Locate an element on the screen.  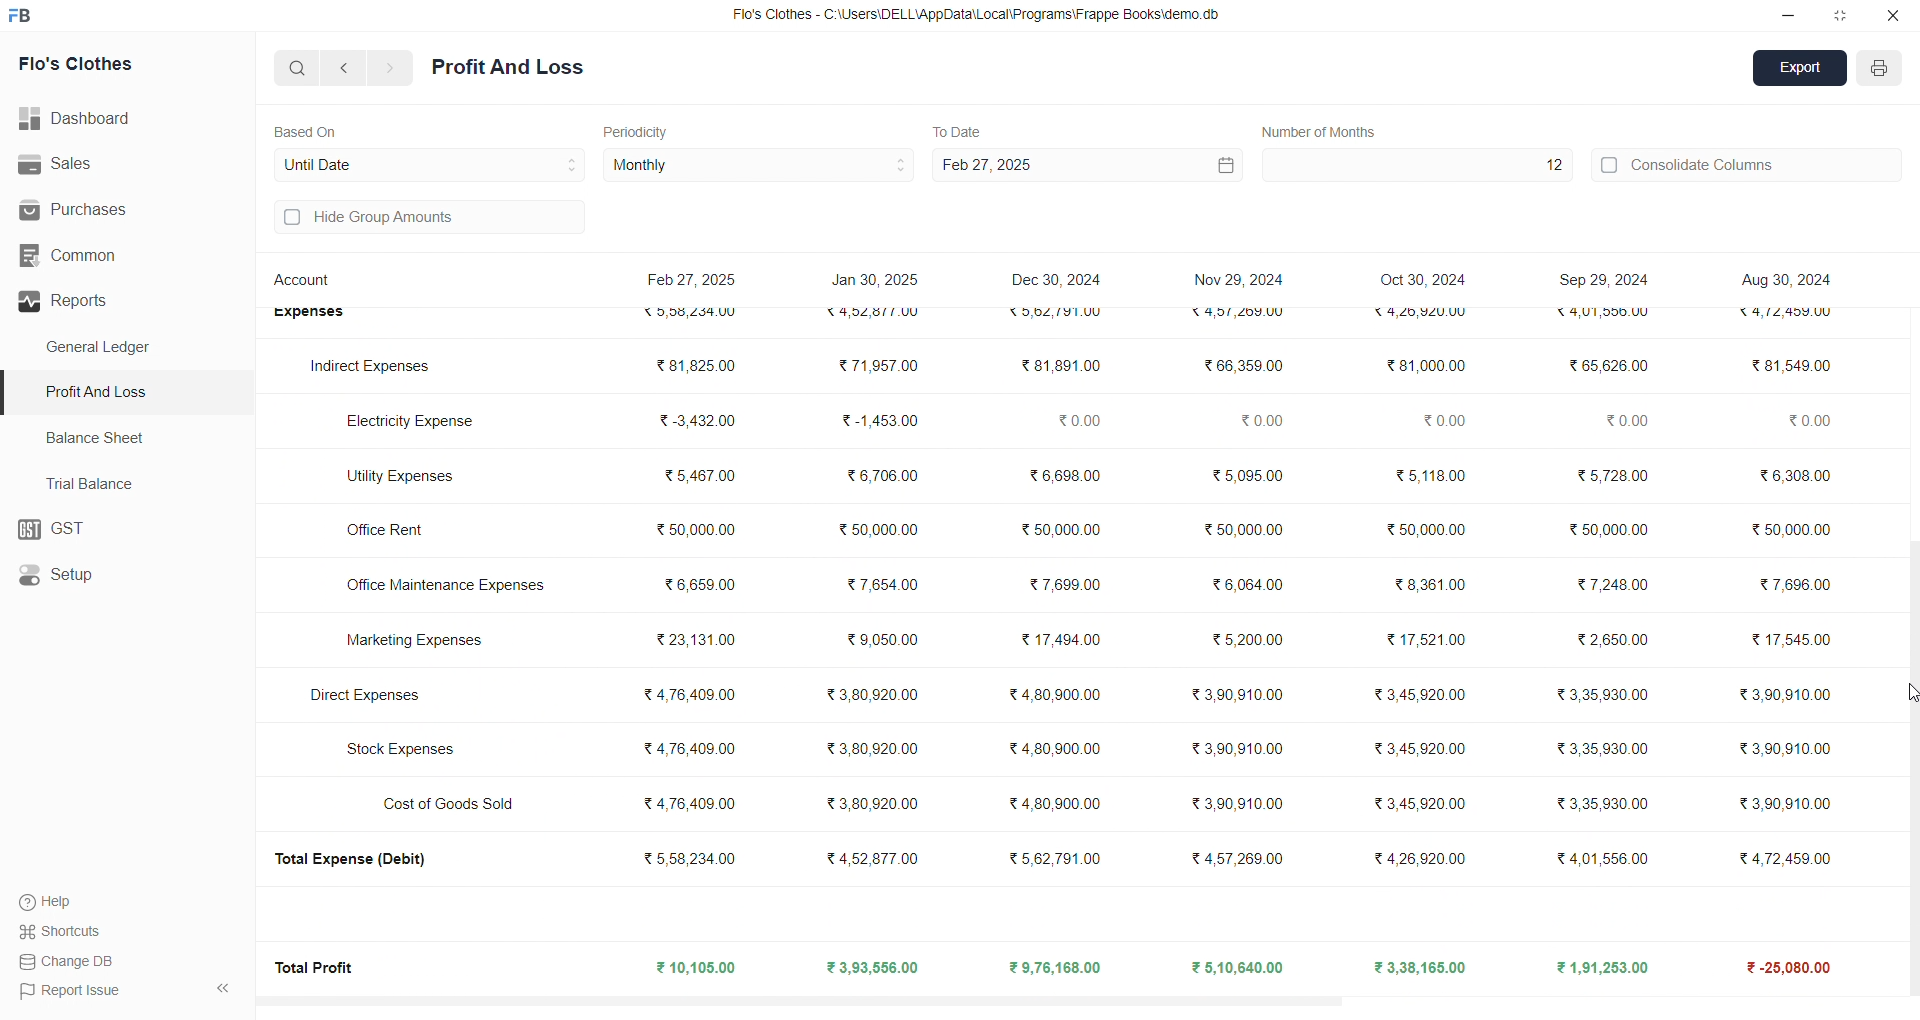
General Ledger is located at coordinates (109, 348).